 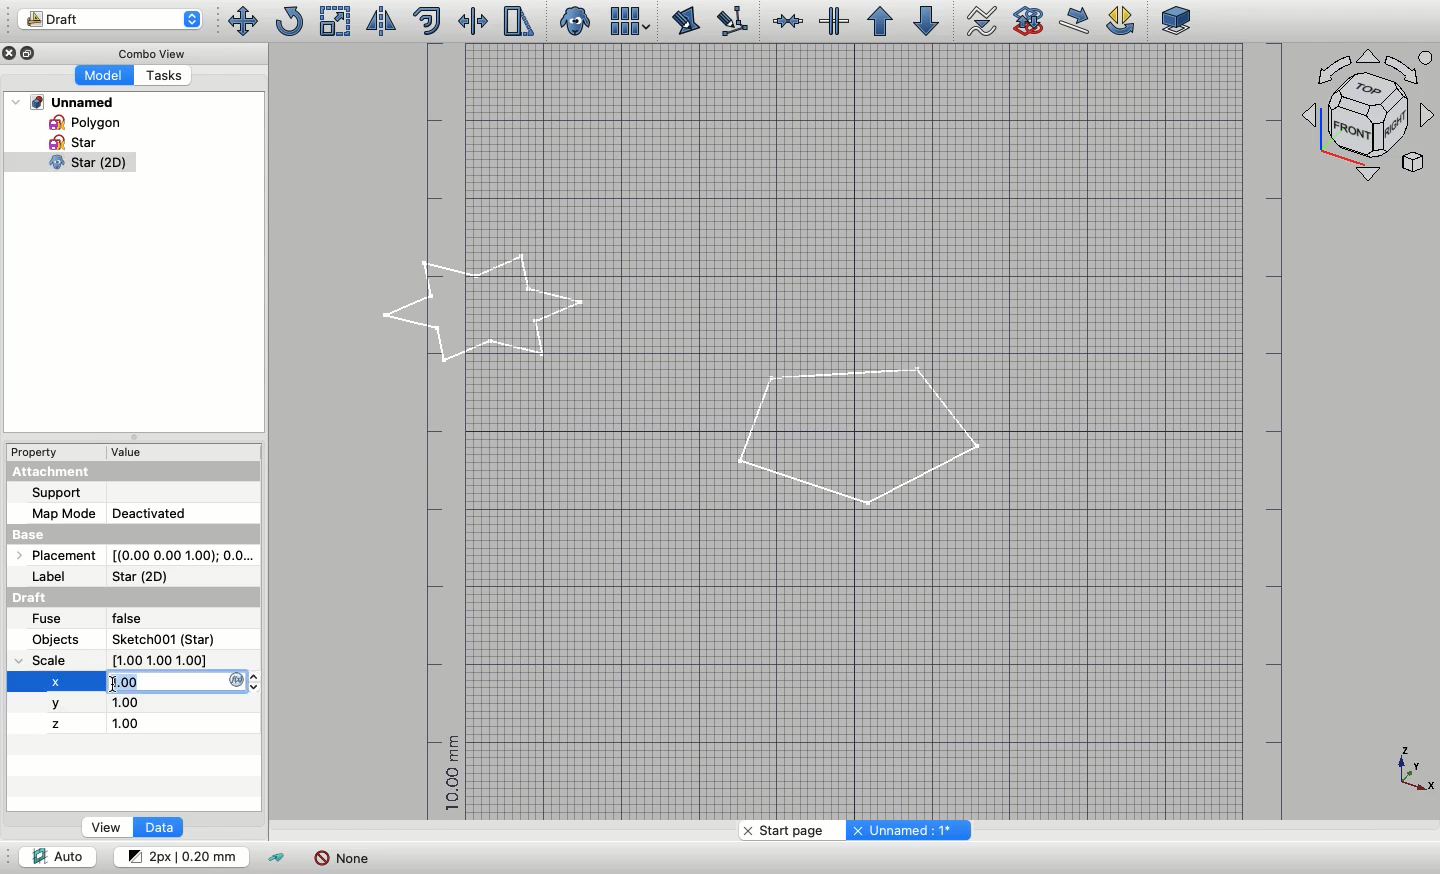 I want to click on Navigation styles, so click(x=1370, y=118).